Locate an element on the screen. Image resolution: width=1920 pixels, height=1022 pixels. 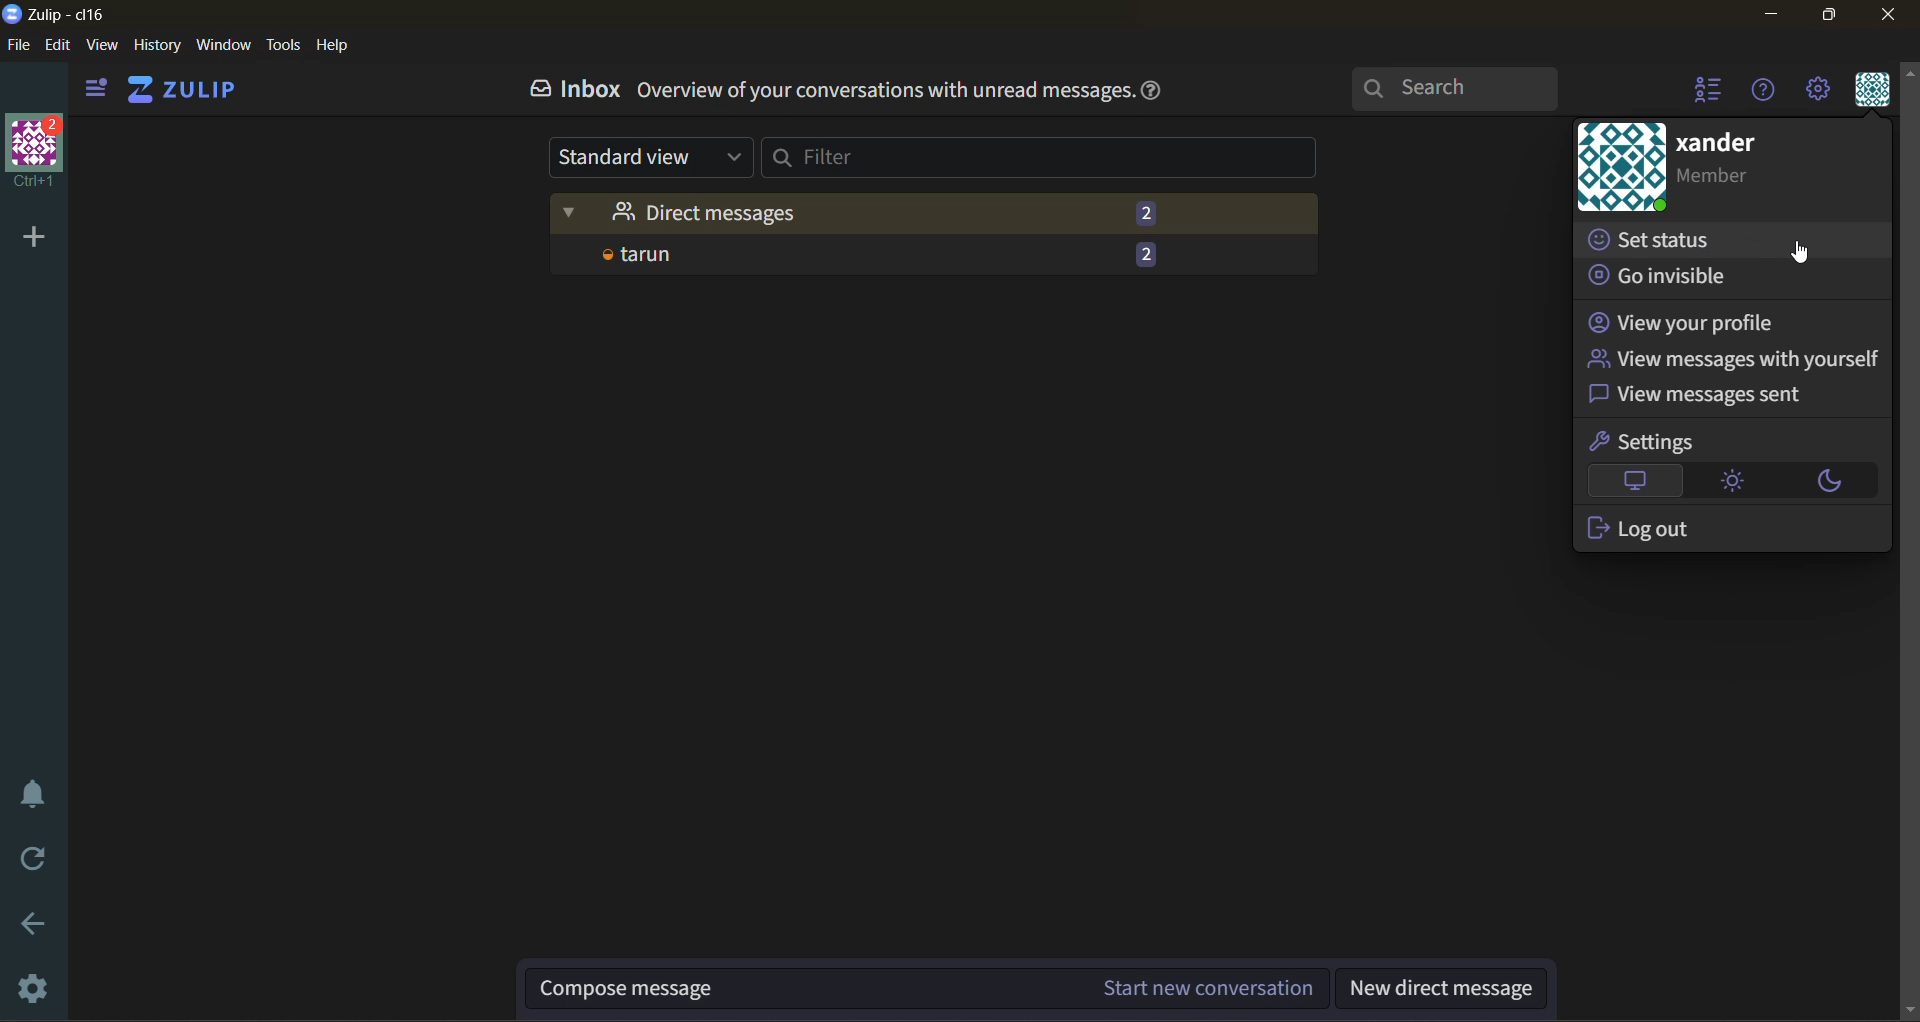
logout is located at coordinates (1642, 529).